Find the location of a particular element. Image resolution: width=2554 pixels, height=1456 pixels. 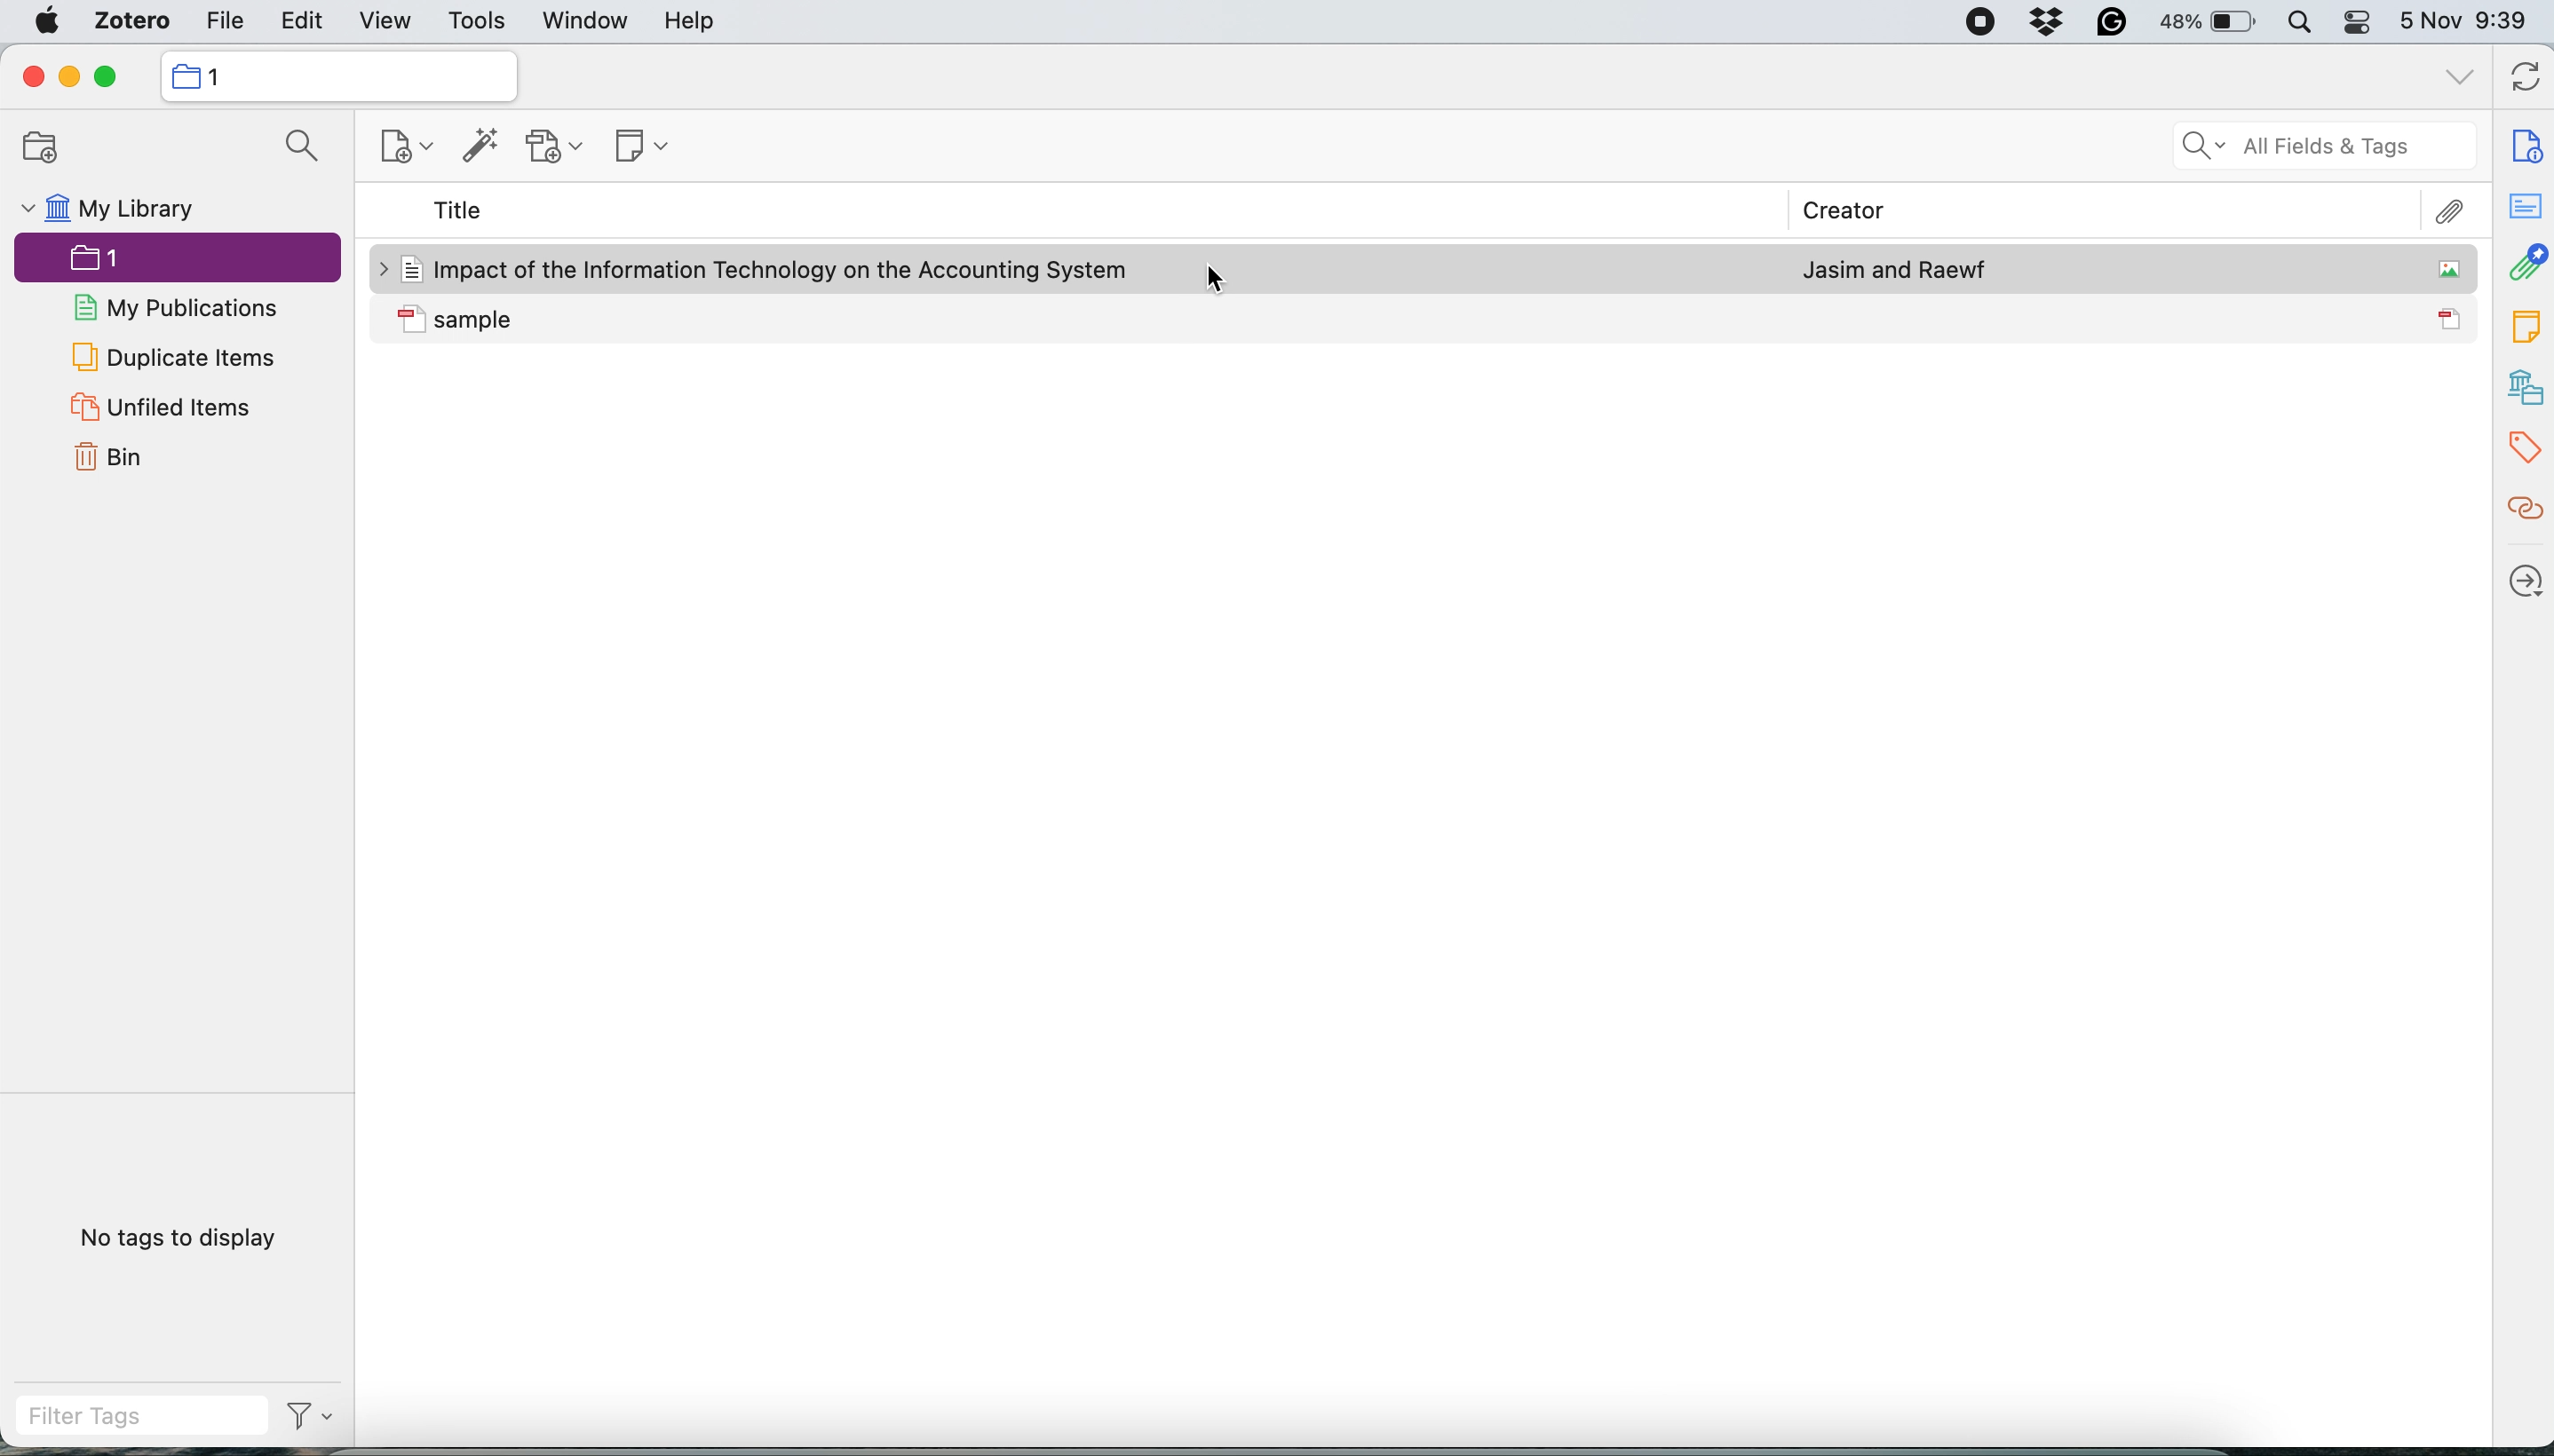

input filter tags is located at coordinates (146, 1418).